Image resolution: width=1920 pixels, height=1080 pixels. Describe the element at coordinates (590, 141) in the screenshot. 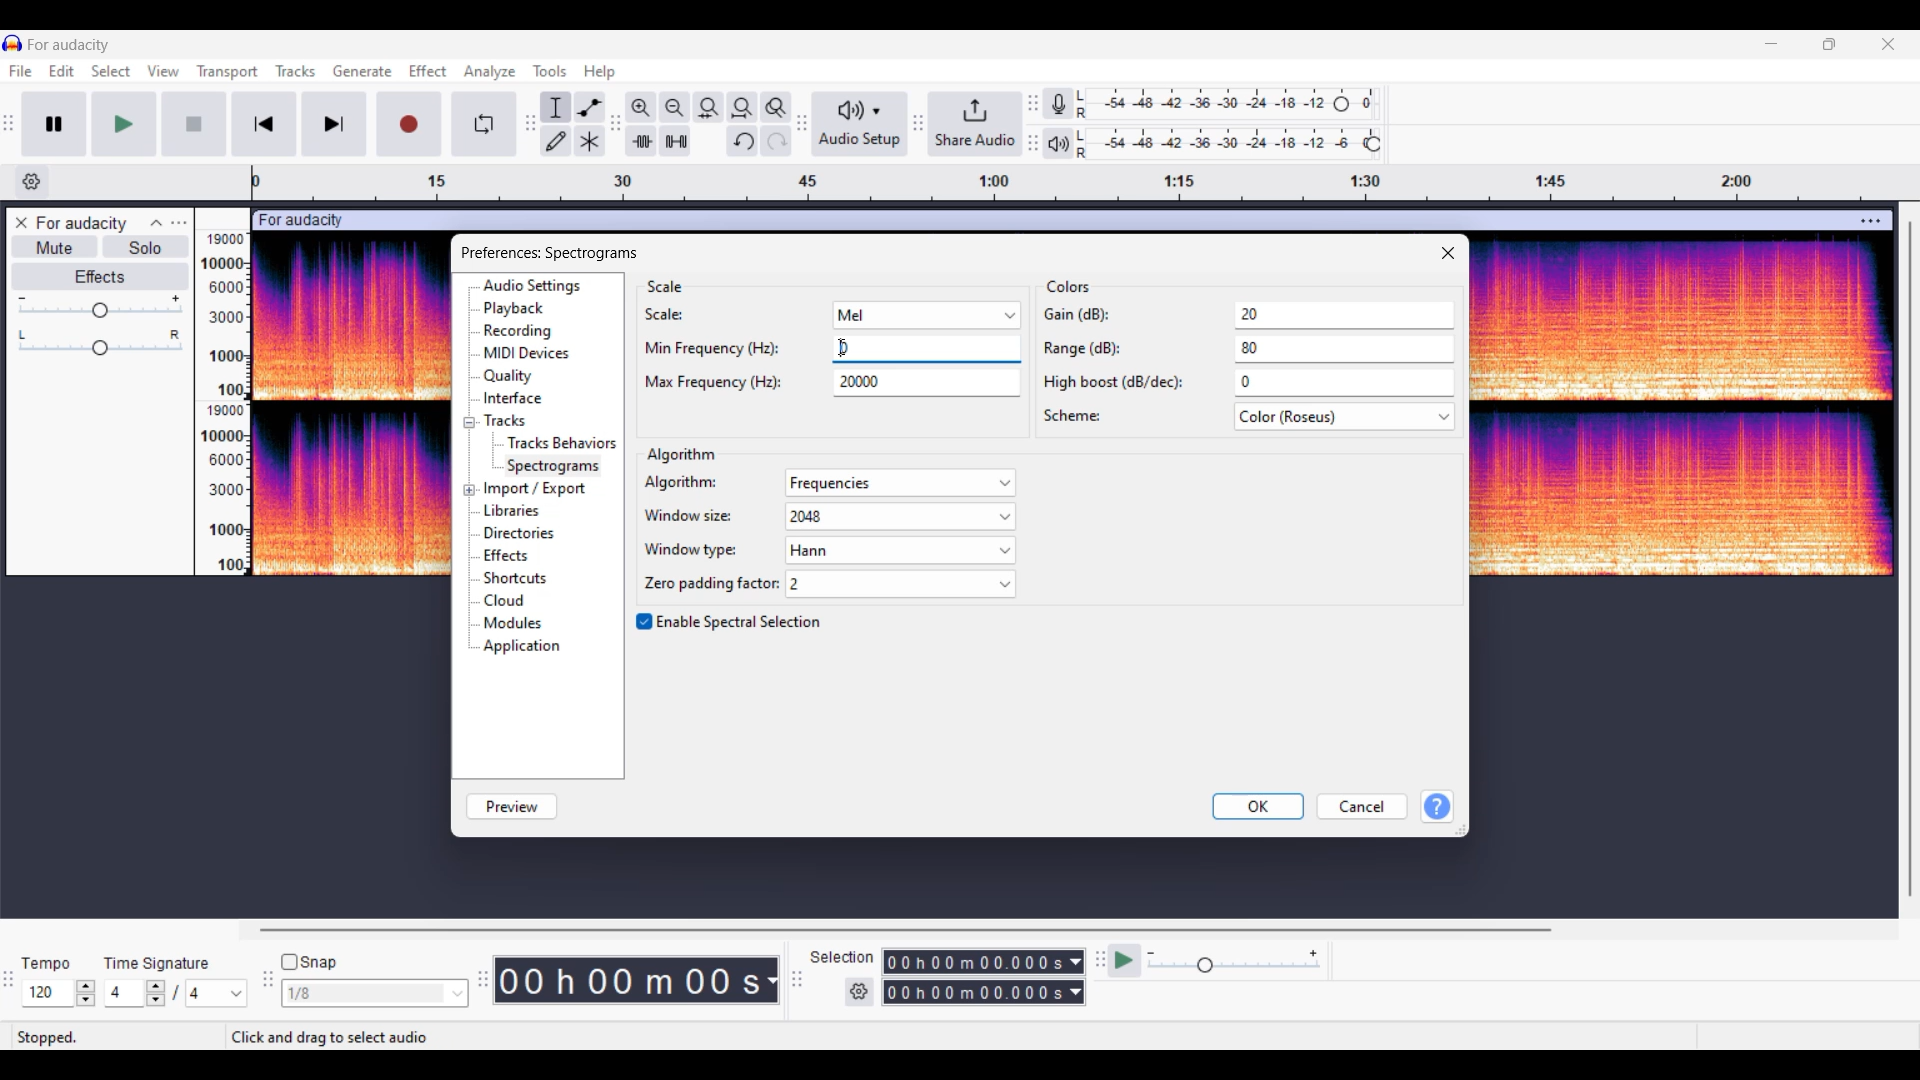

I see `Multi tool` at that location.